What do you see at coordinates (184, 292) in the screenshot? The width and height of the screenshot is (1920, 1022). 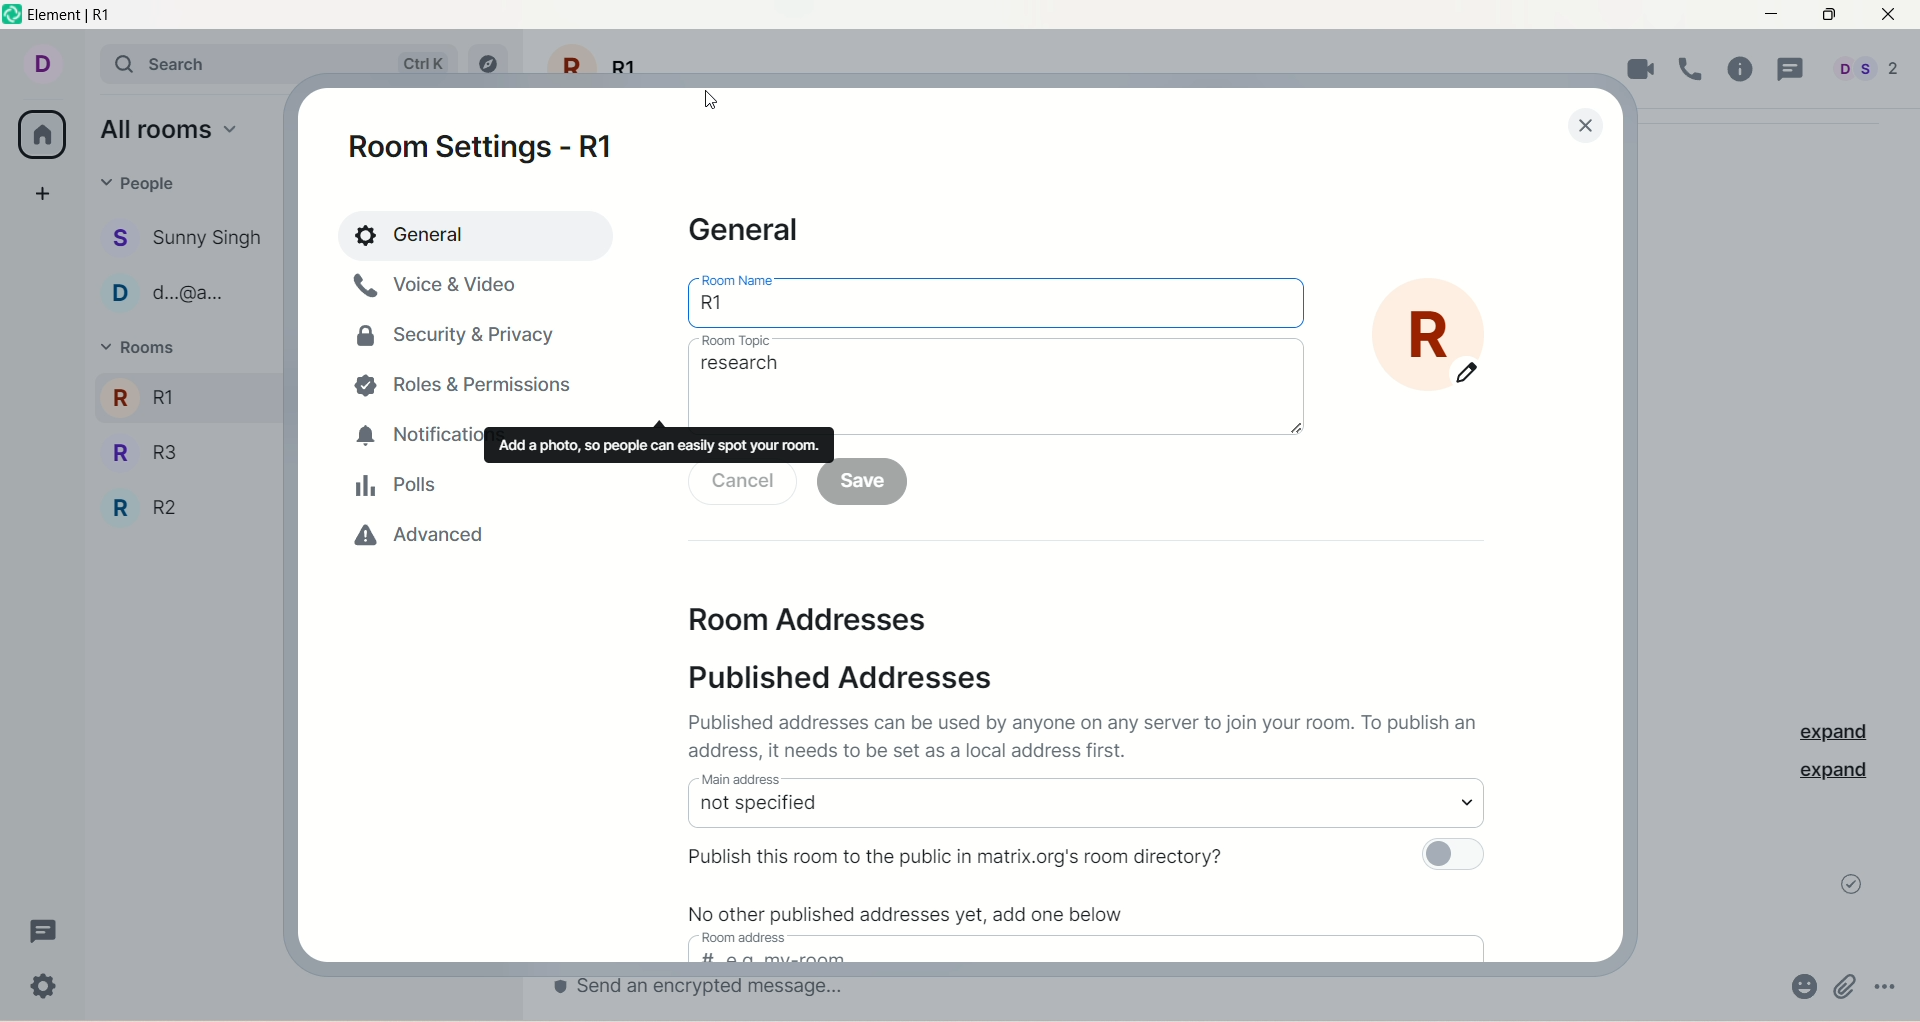 I see `people` at bounding box center [184, 292].